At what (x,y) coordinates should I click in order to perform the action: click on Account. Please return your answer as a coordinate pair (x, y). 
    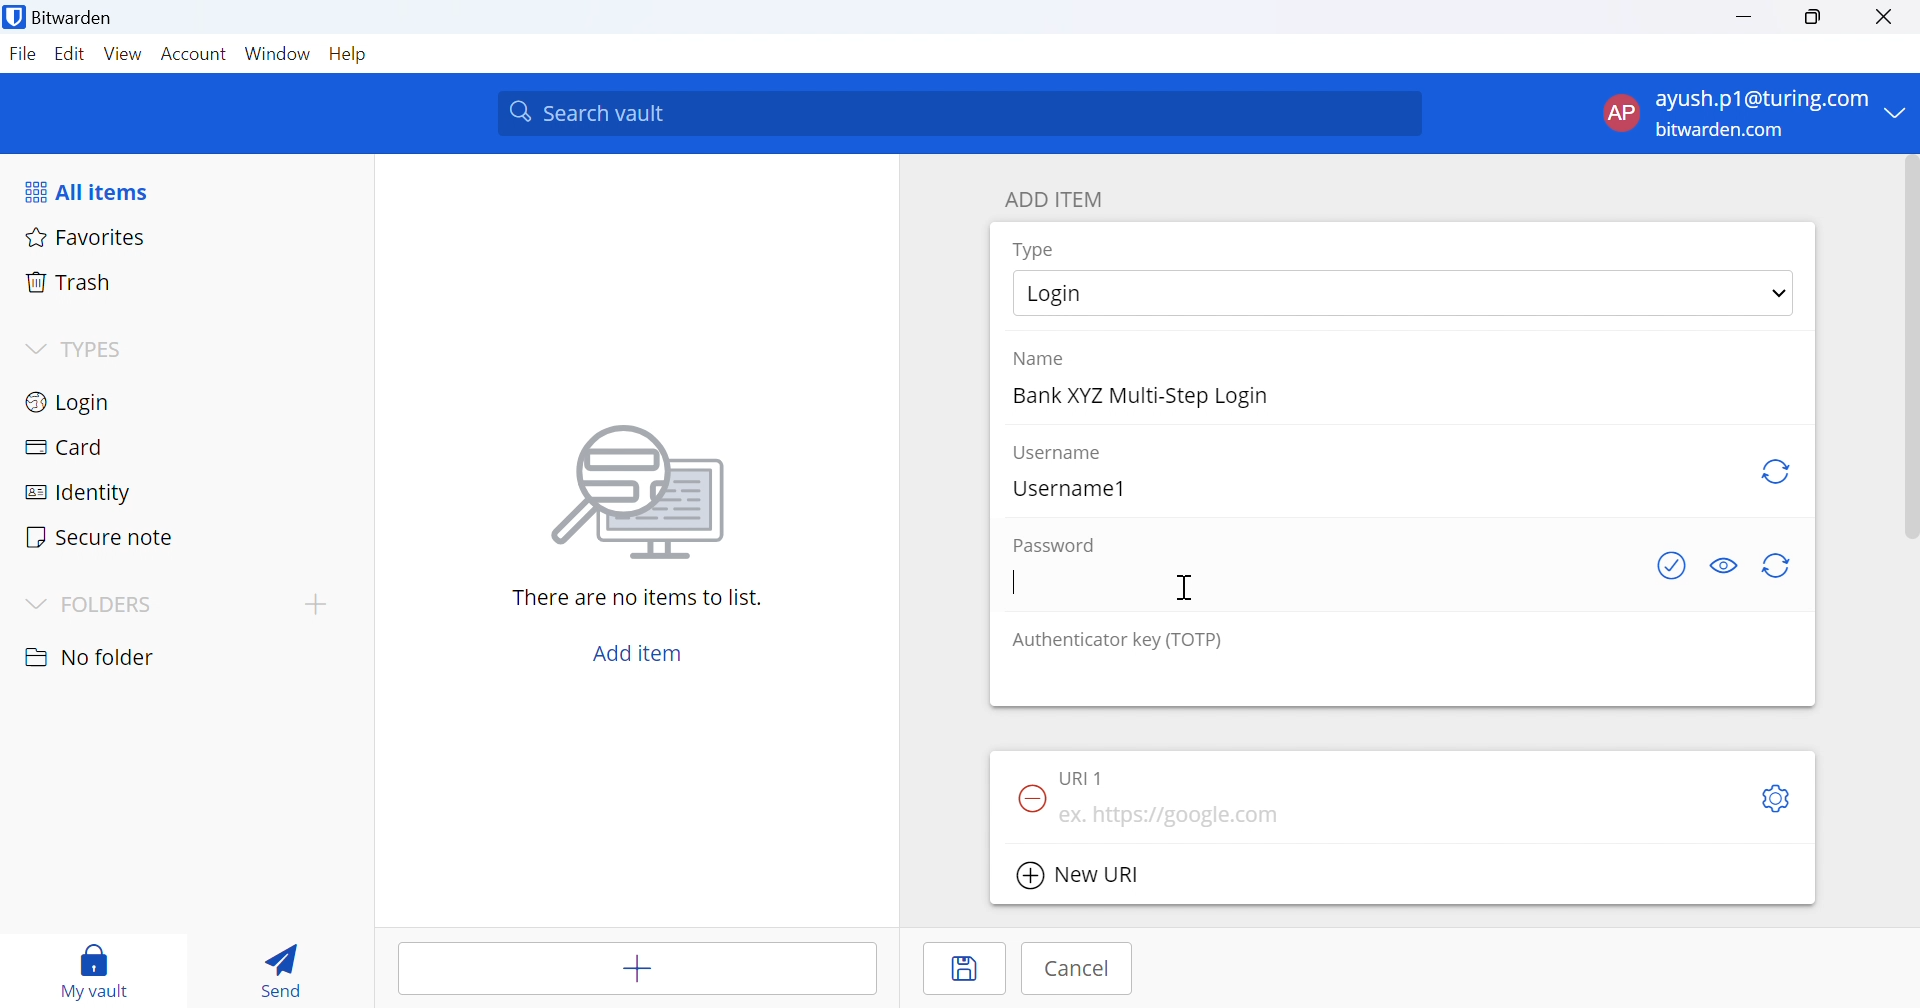
    Looking at the image, I should click on (195, 55).